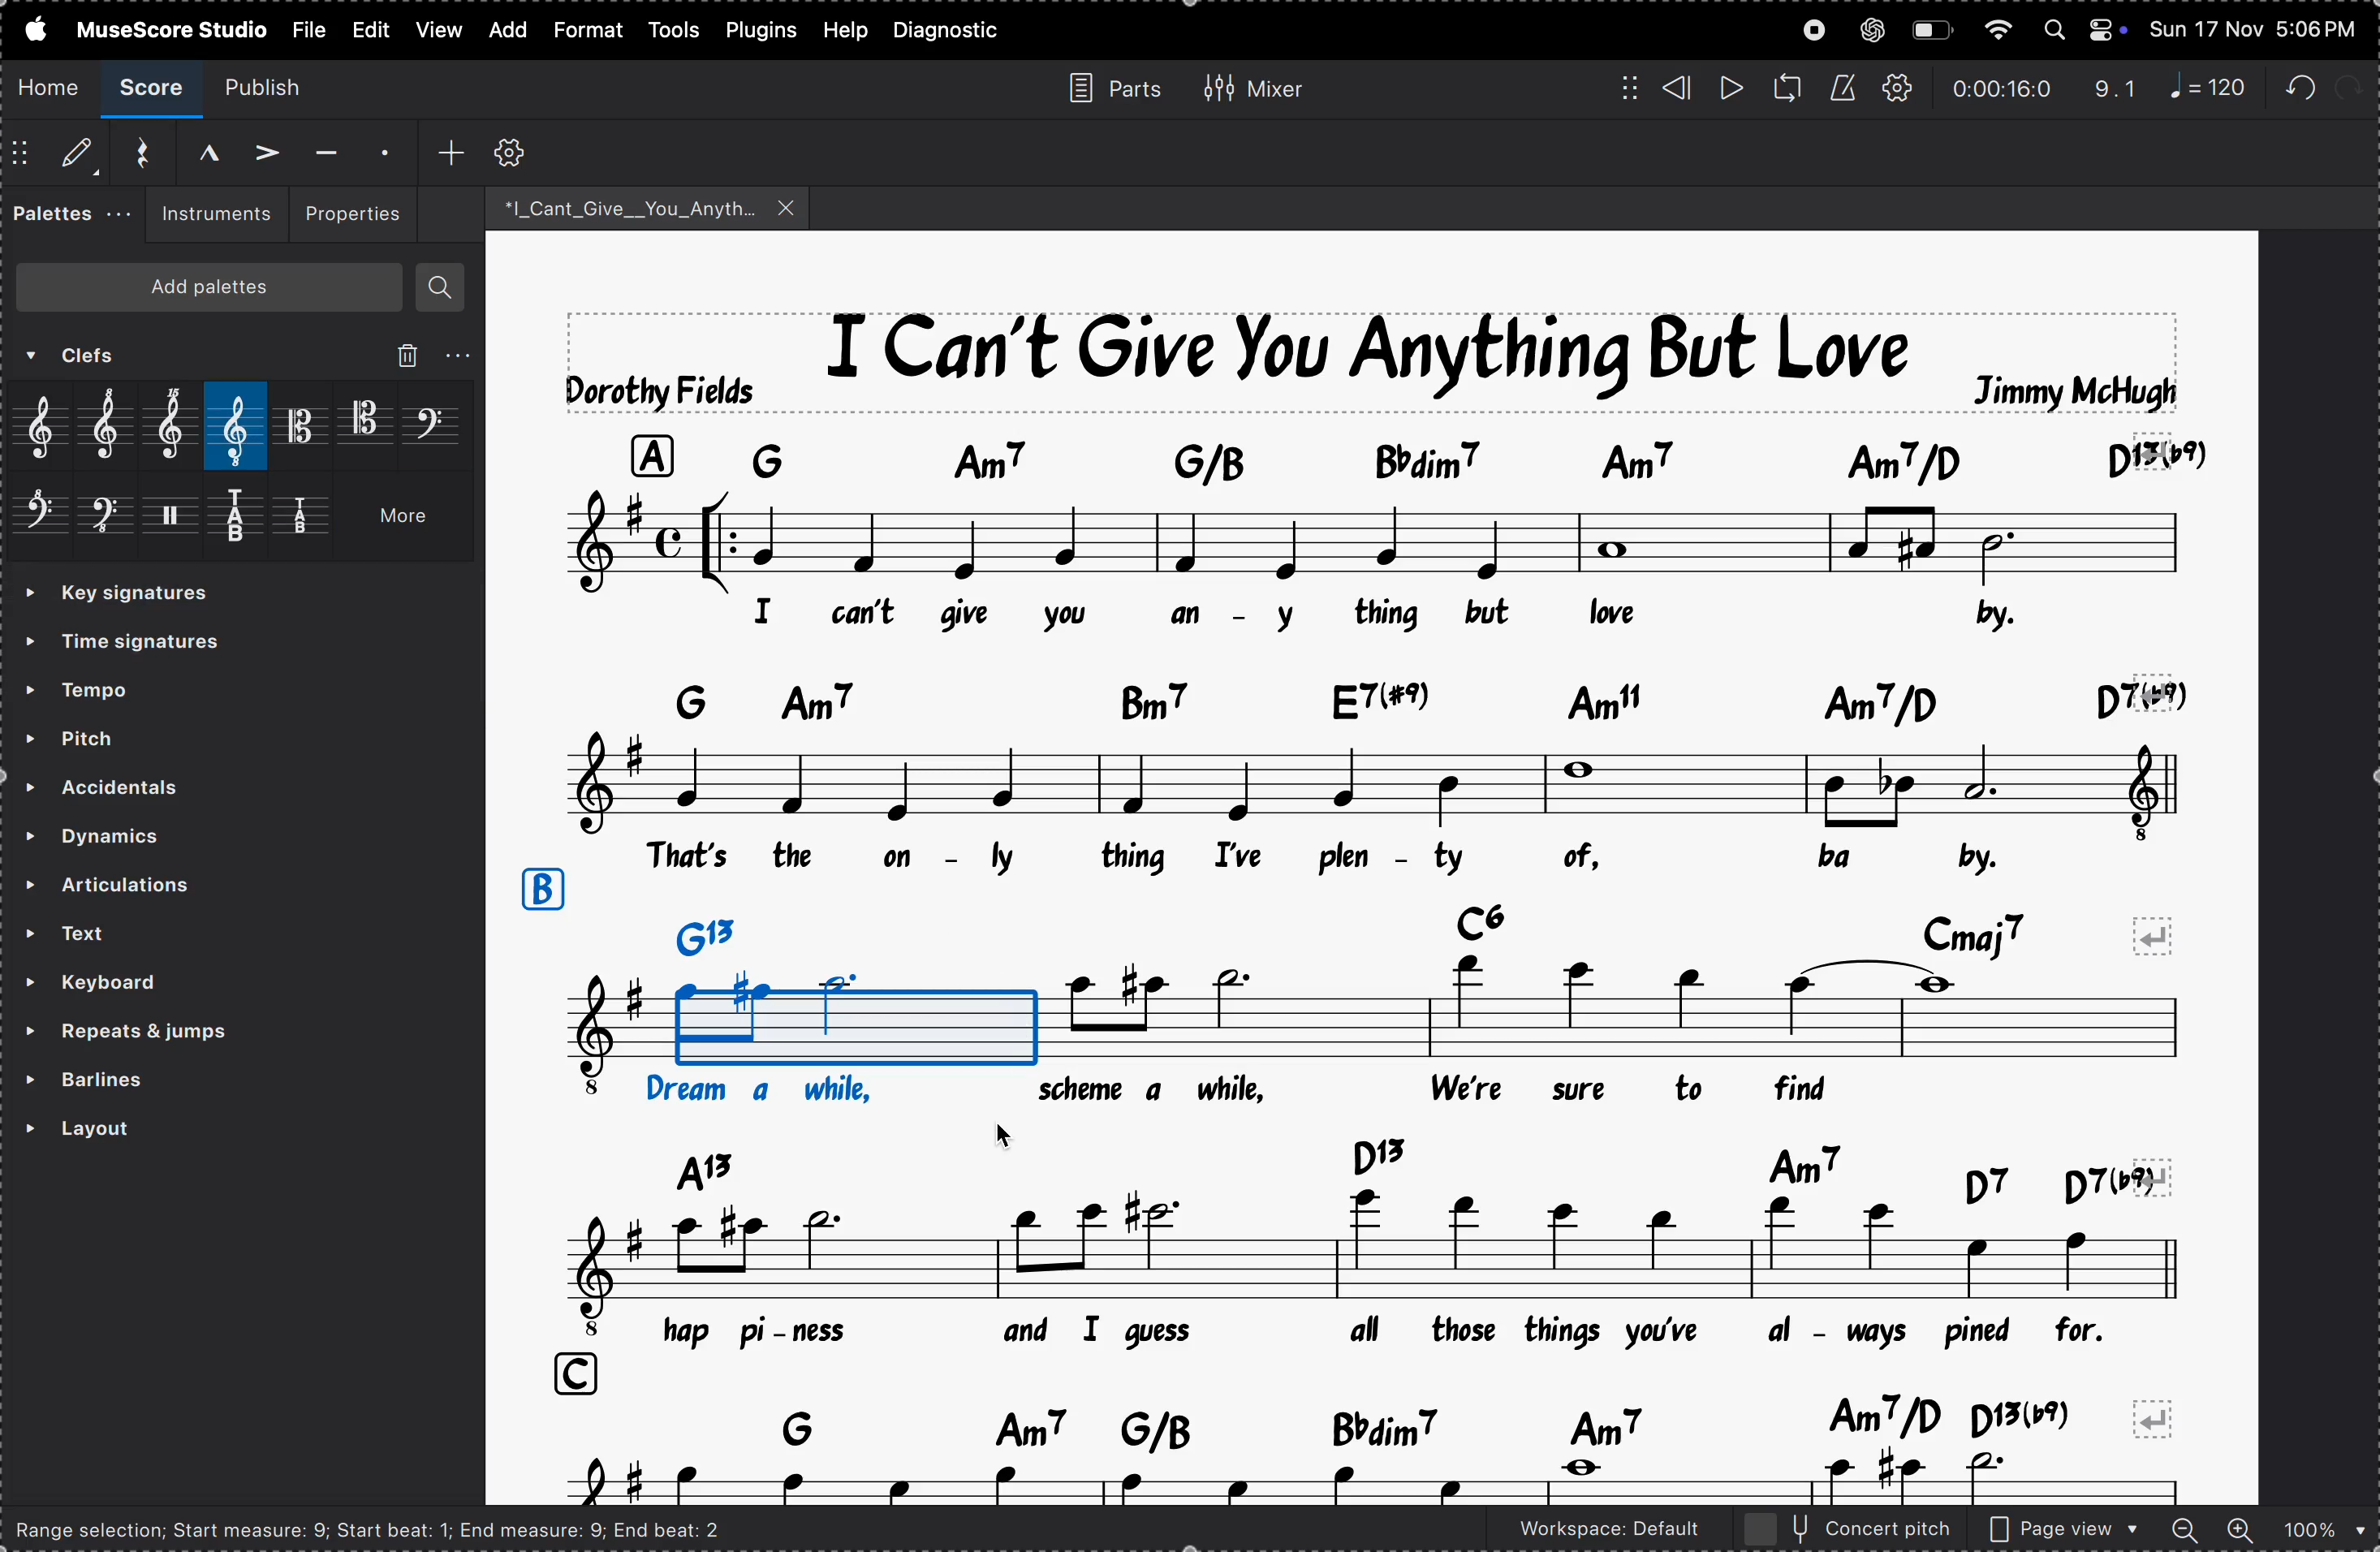 The width and height of the screenshot is (2380, 1552). What do you see at coordinates (585, 31) in the screenshot?
I see `format` at bounding box center [585, 31].